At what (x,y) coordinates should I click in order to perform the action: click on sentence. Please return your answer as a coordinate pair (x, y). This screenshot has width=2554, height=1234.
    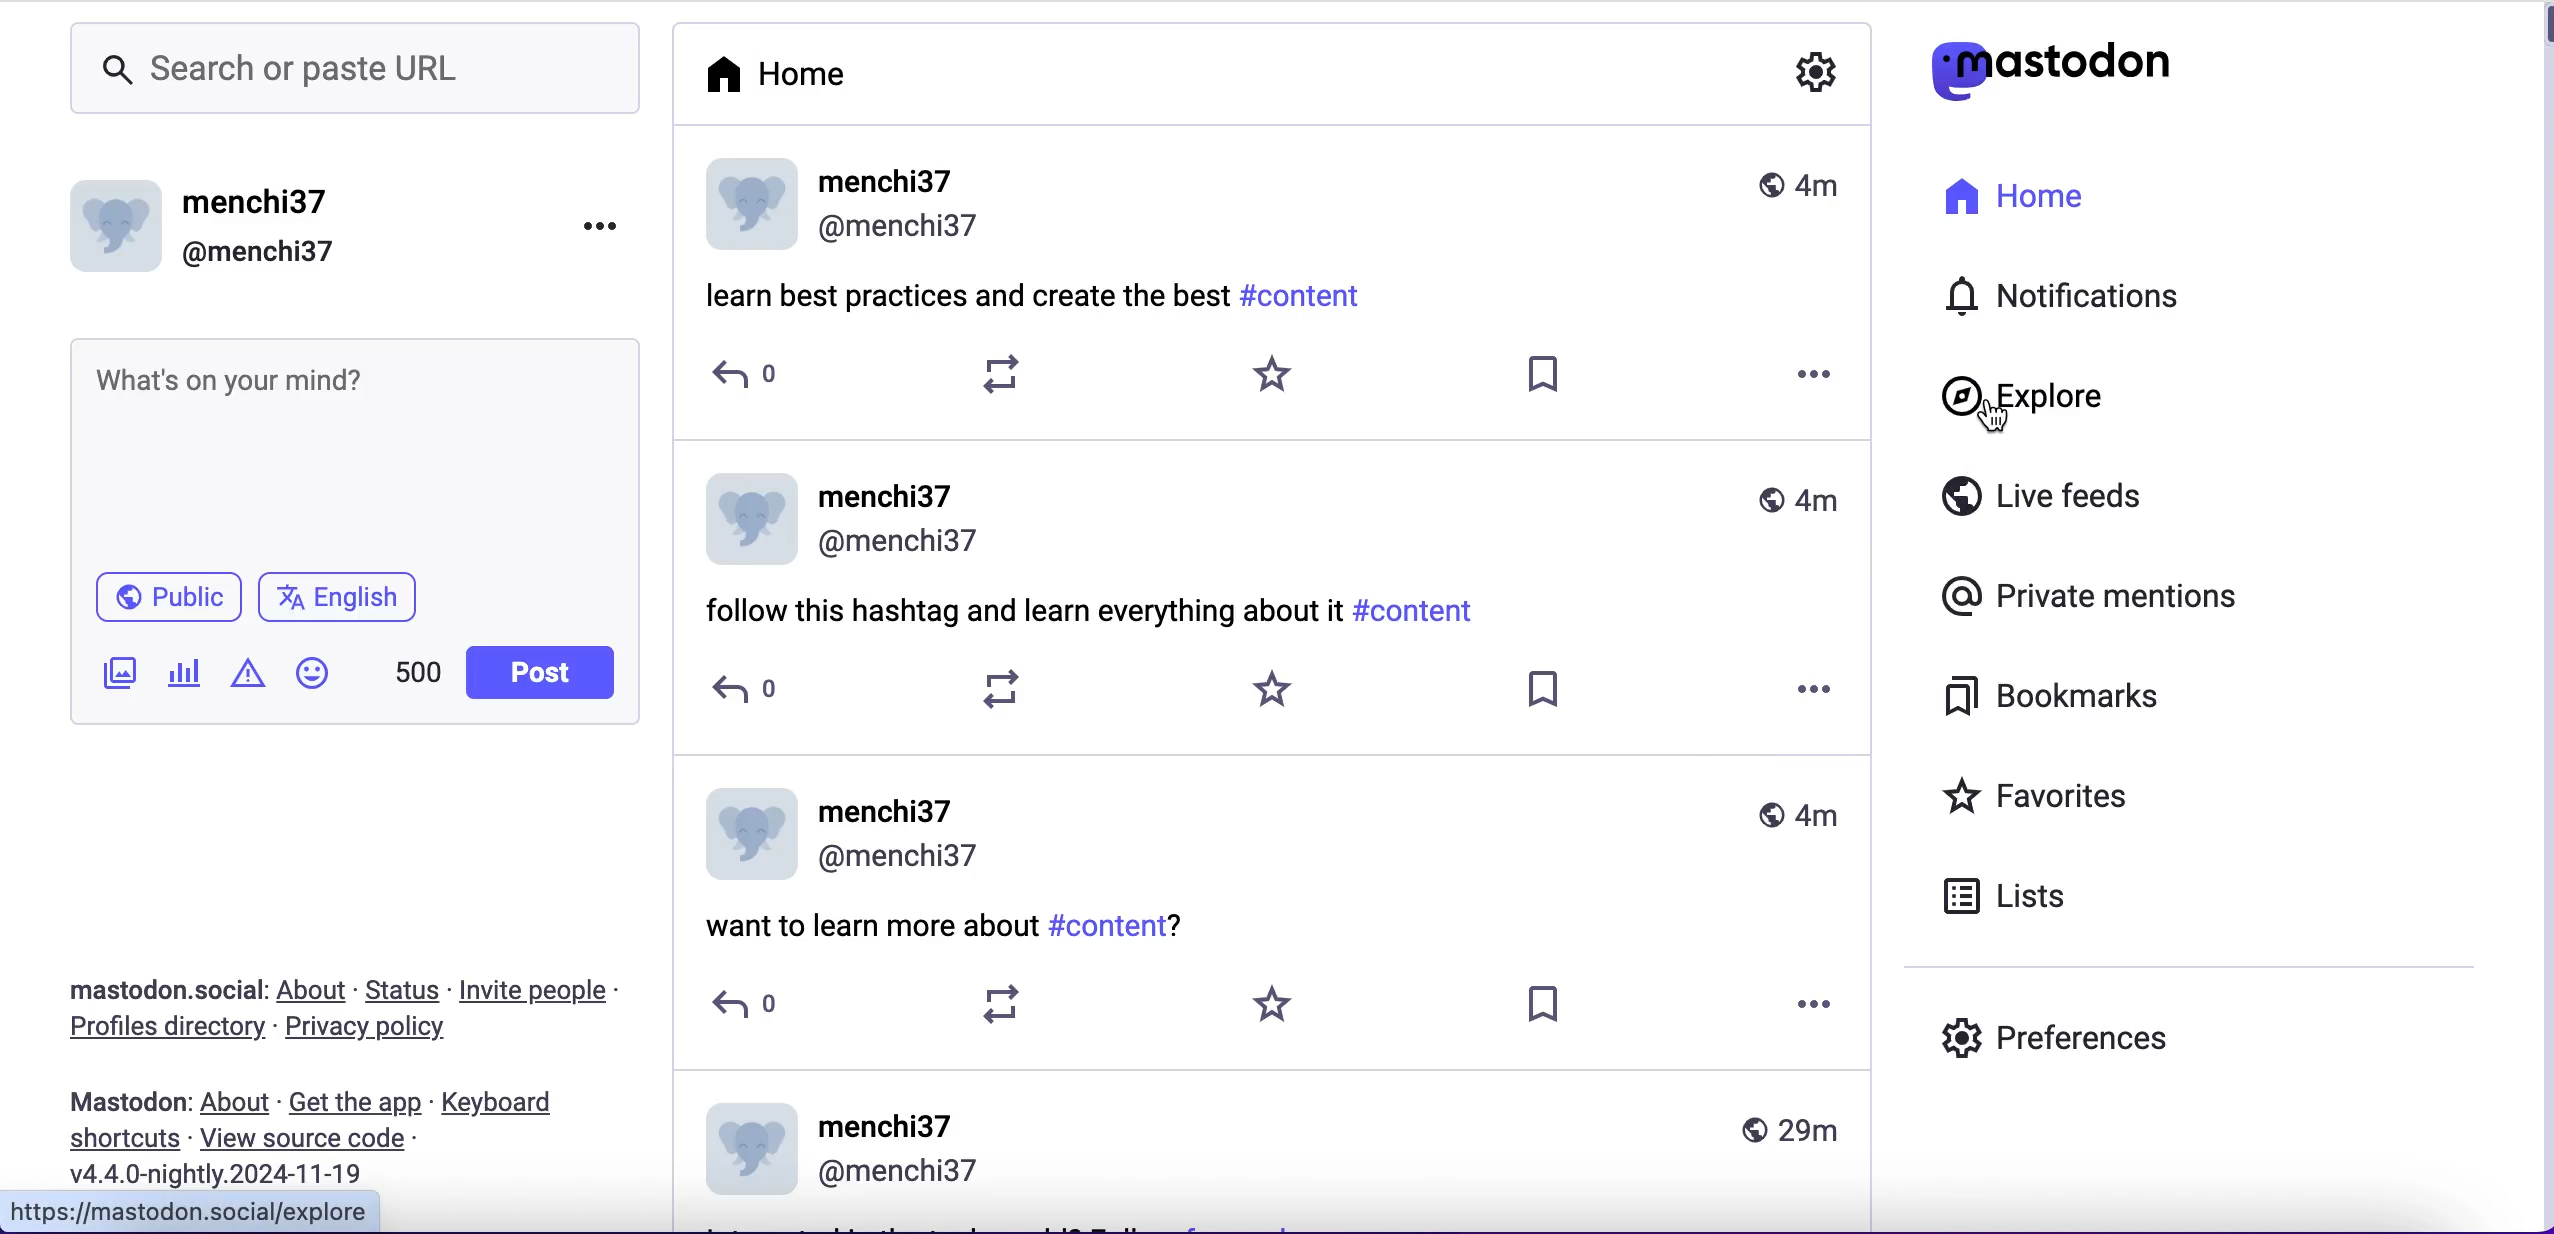
    Looking at the image, I should click on (1022, 613).